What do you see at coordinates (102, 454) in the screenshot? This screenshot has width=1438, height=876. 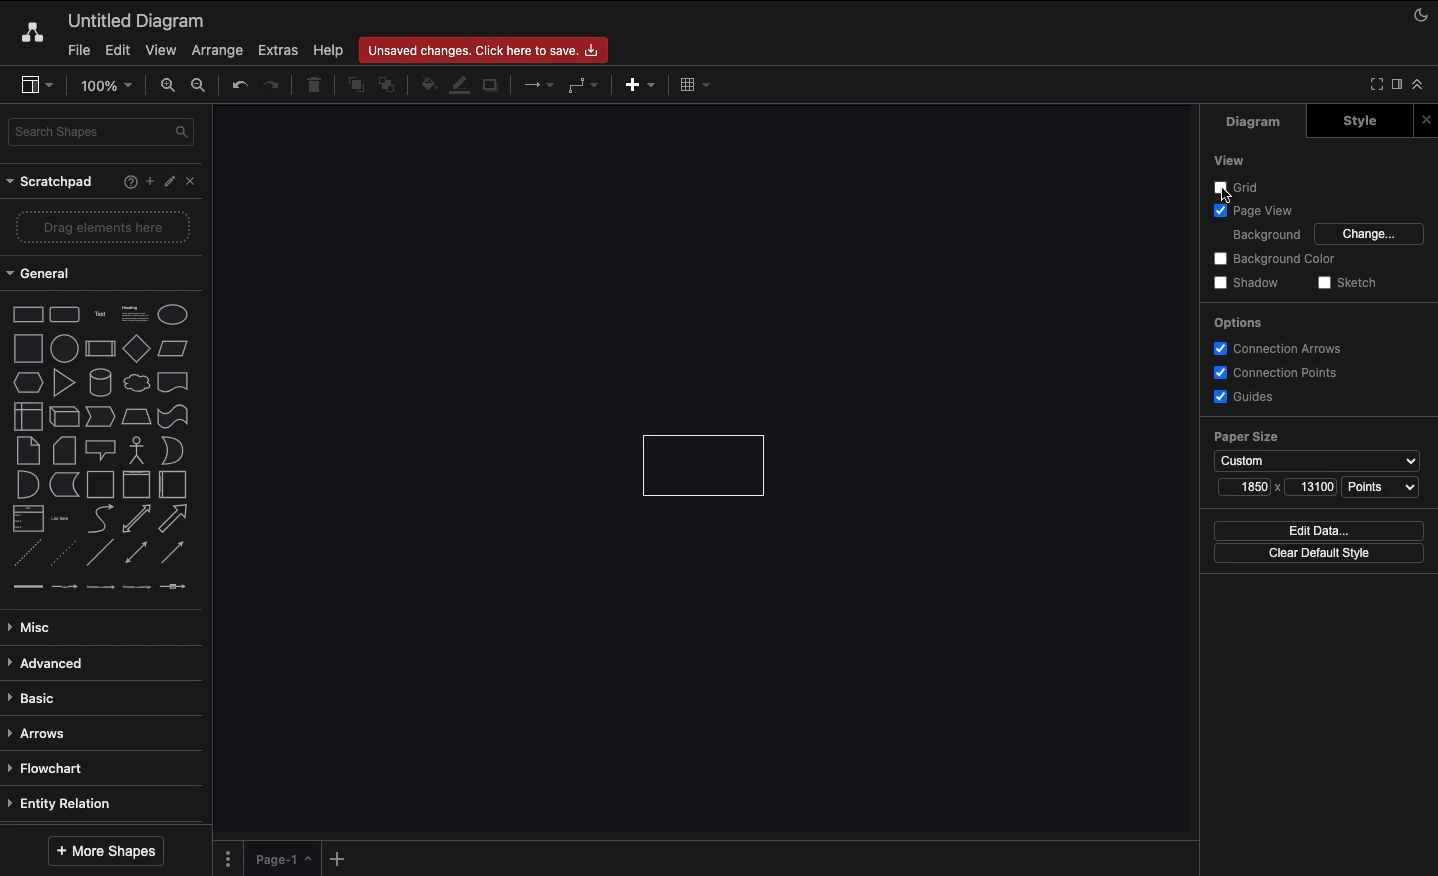 I see `Shapes` at bounding box center [102, 454].